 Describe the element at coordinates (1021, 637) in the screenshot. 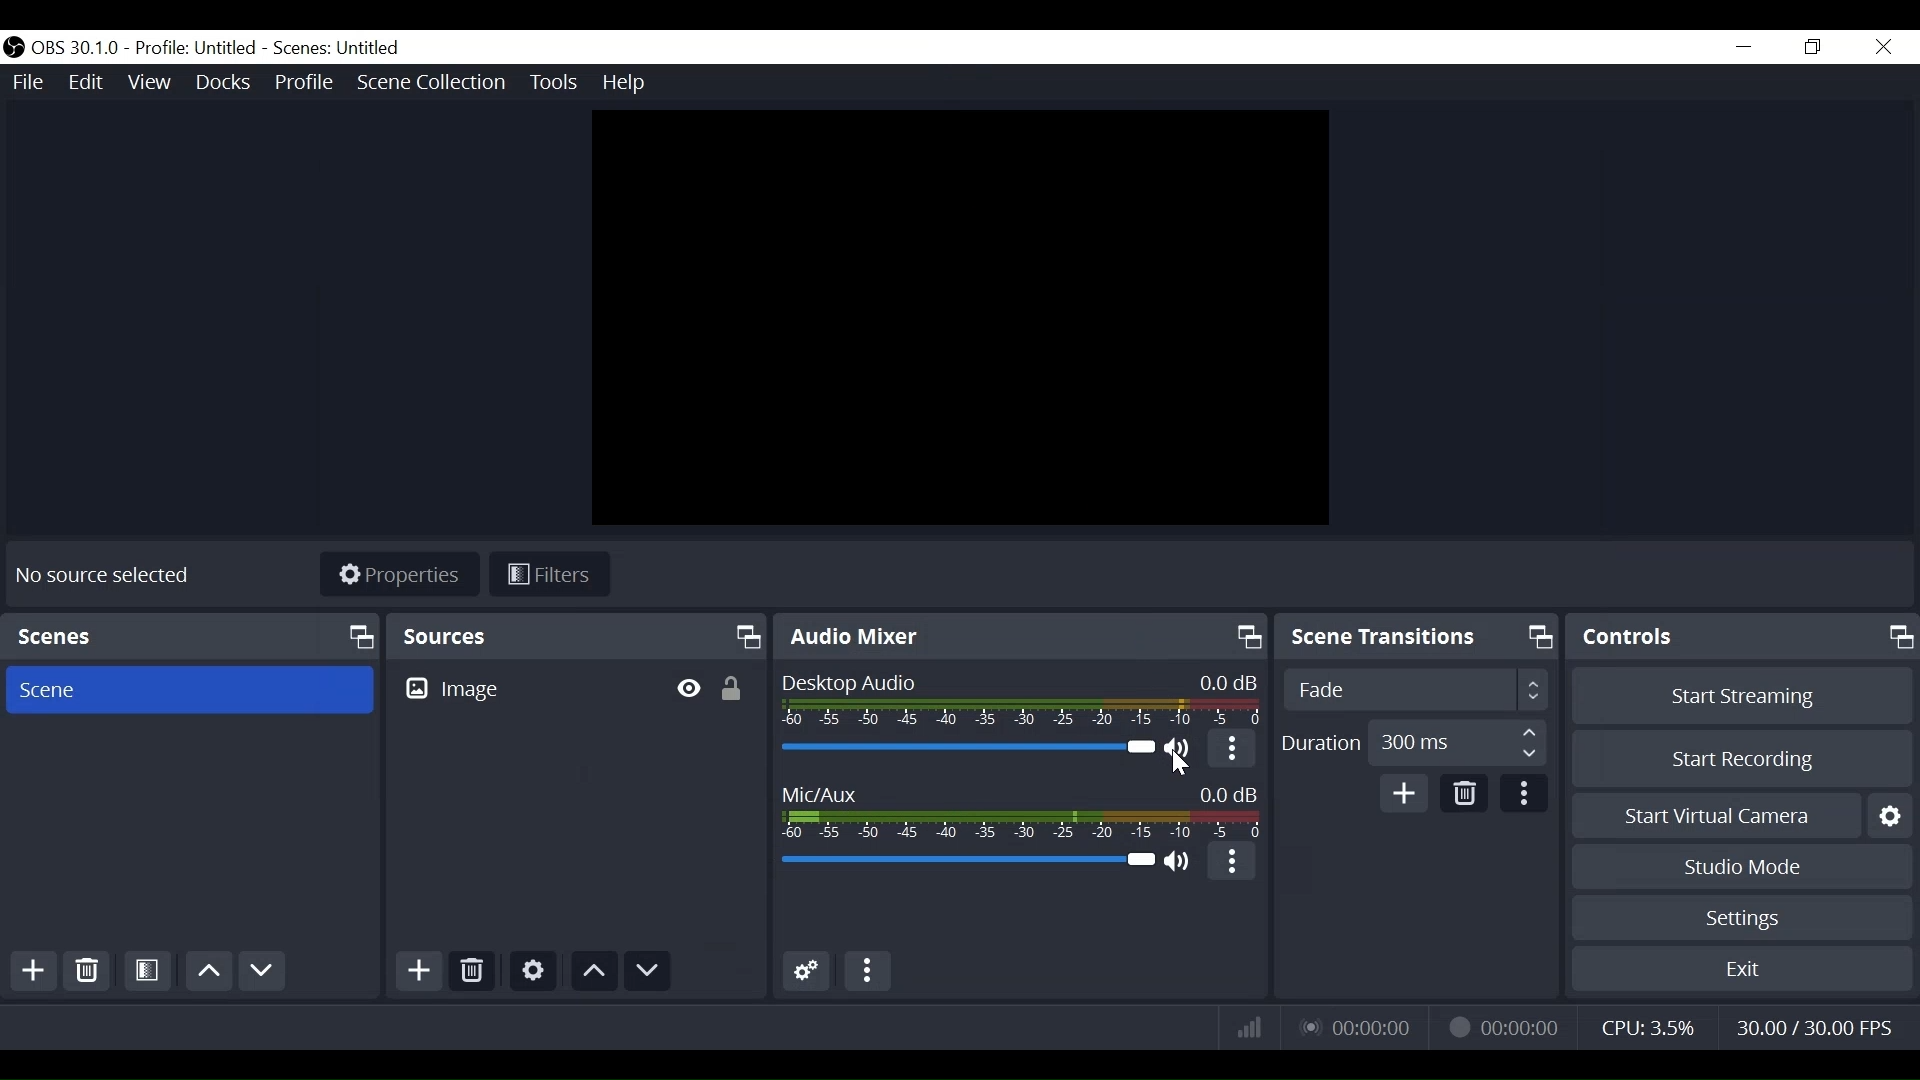

I see `Audio Mixer` at that location.